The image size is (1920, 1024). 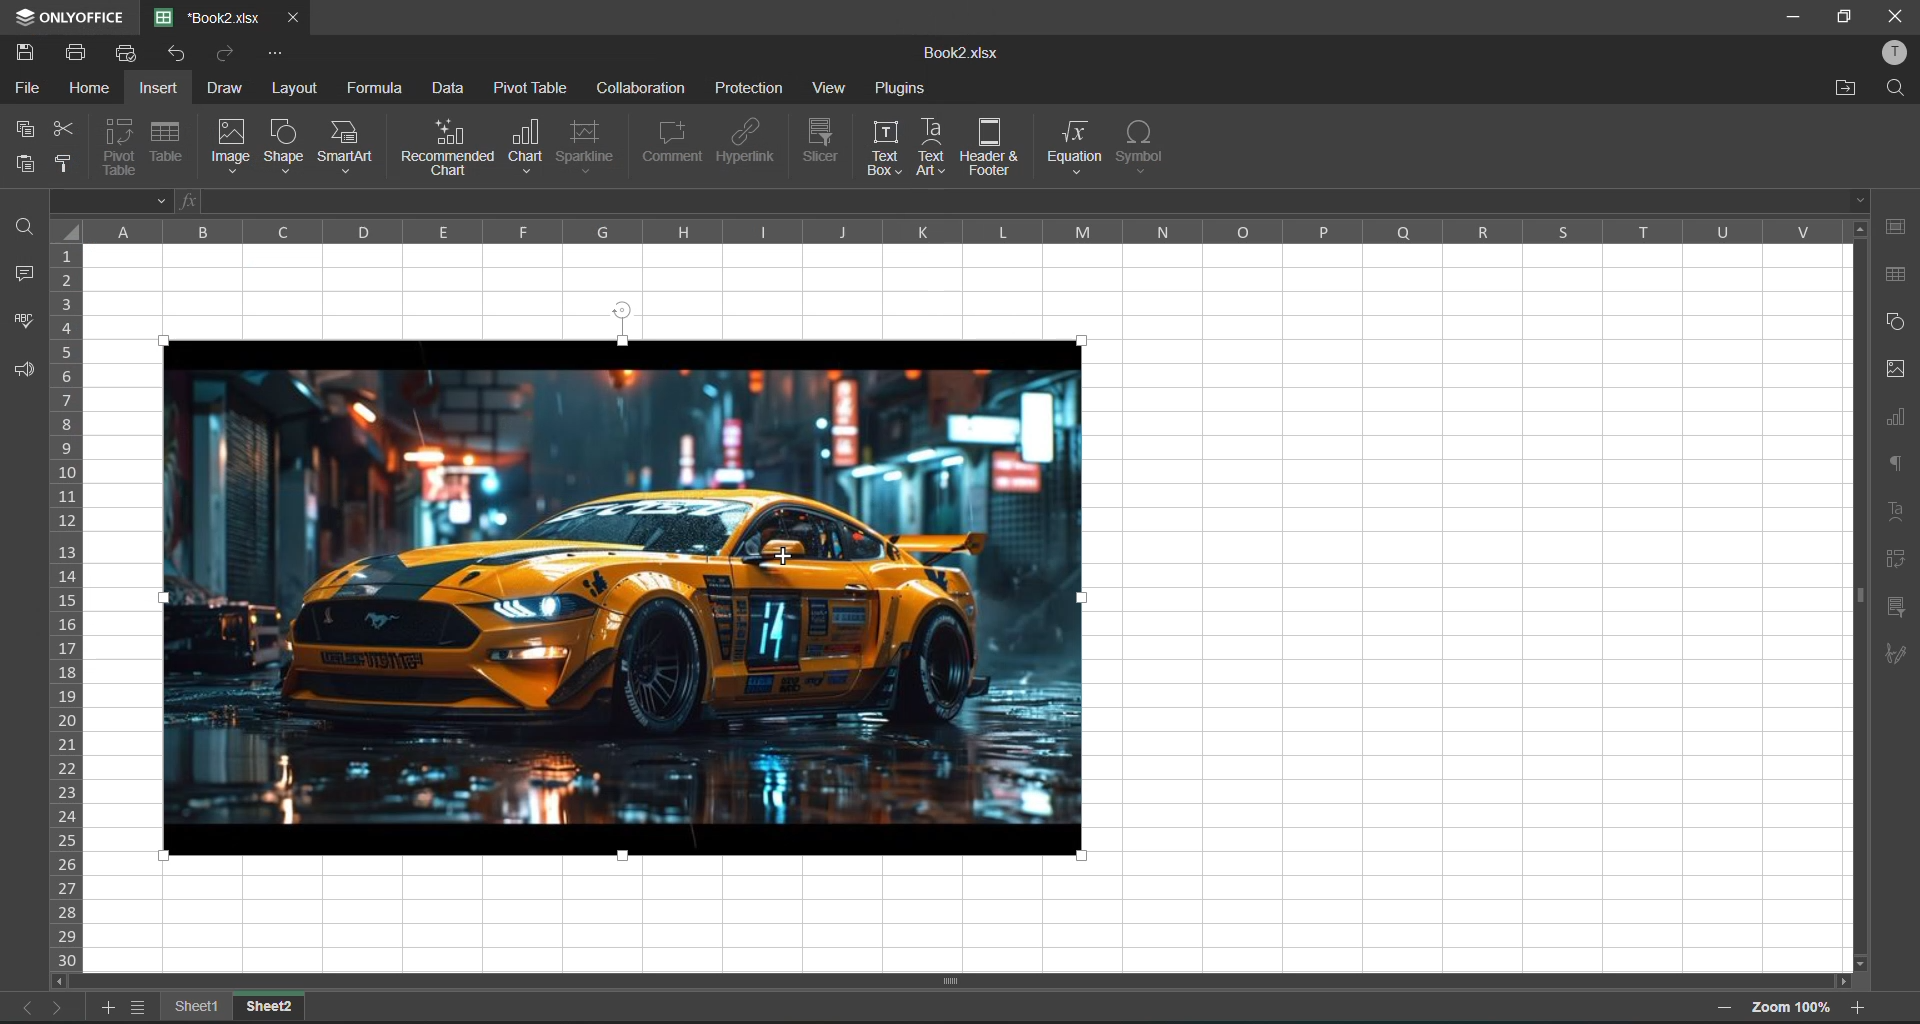 I want to click on sheet2, so click(x=270, y=1004).